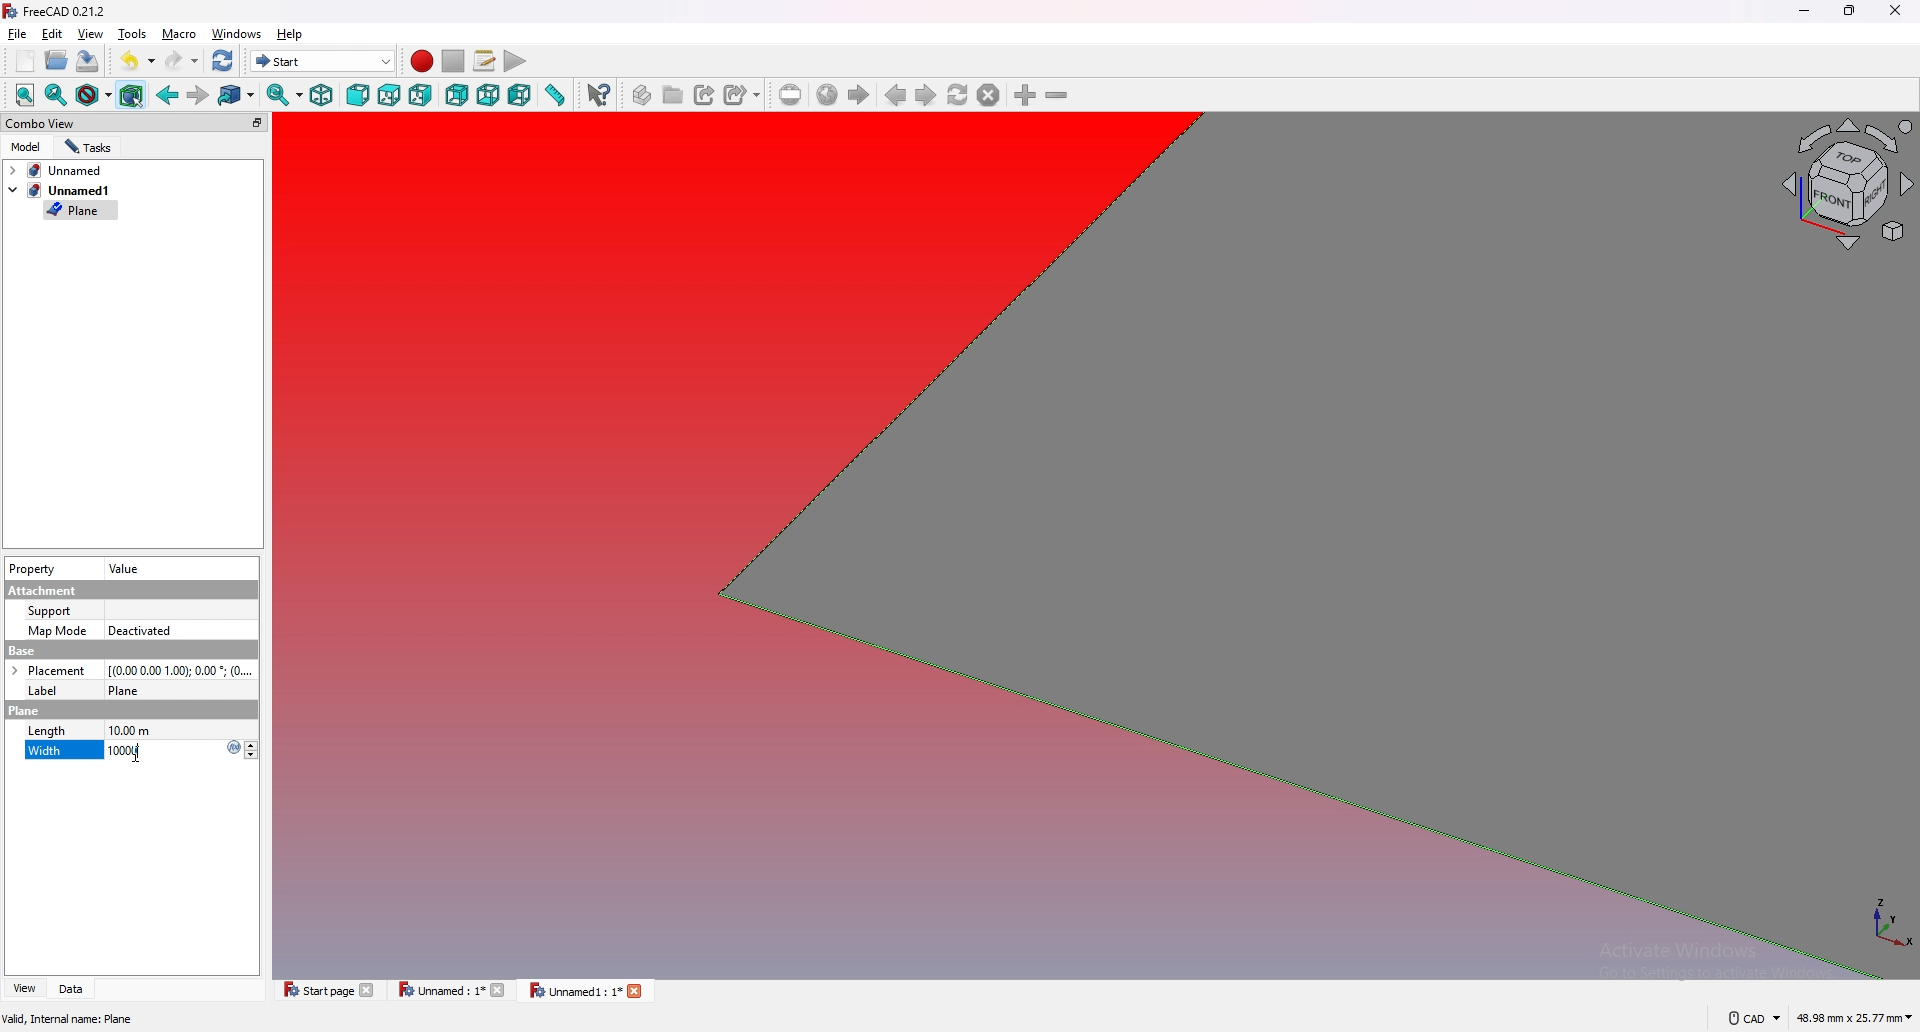 Image resolution: width=1920 pixels, height=1032 pixels. What do you see at coordinates (457, 96) in the screenshot?
I see `rear` at bounding box center [457, 96].